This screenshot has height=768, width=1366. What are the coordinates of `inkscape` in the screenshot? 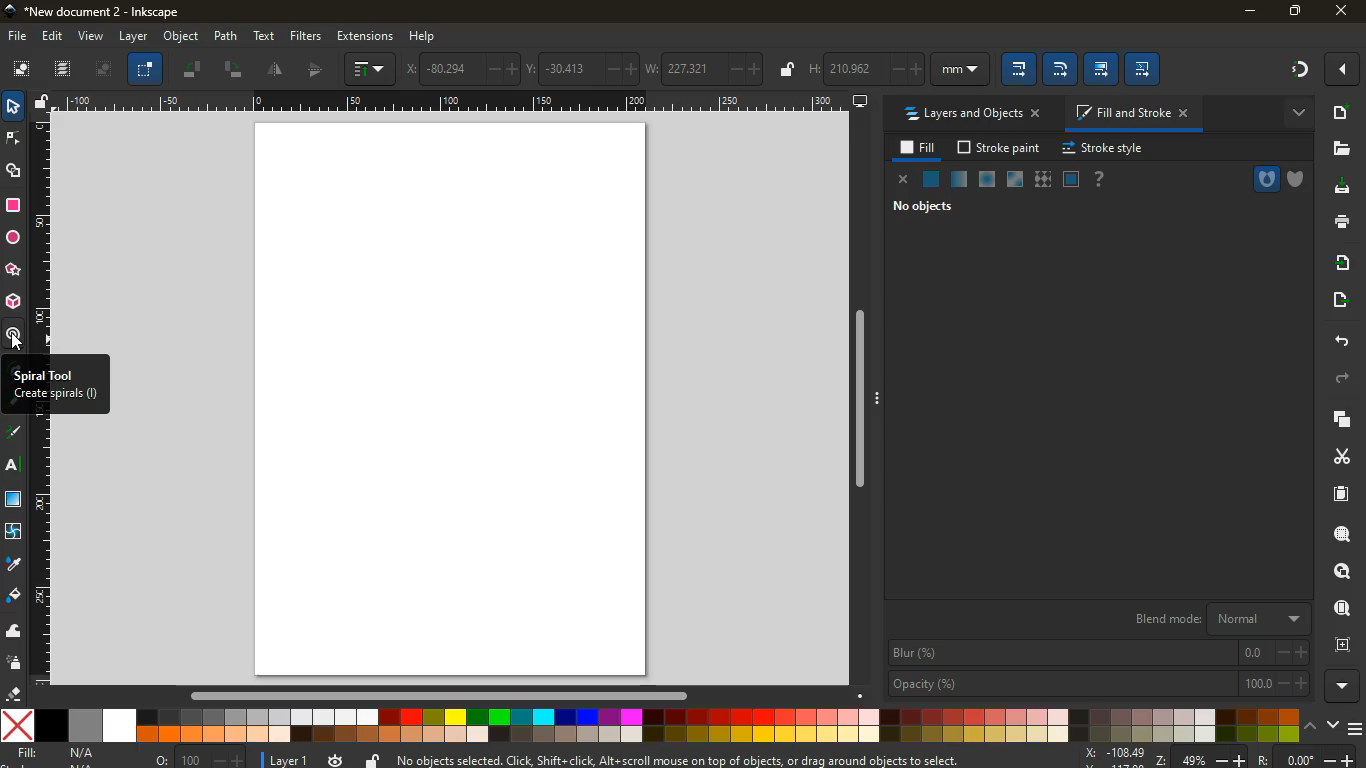 It's located at (109, 12).